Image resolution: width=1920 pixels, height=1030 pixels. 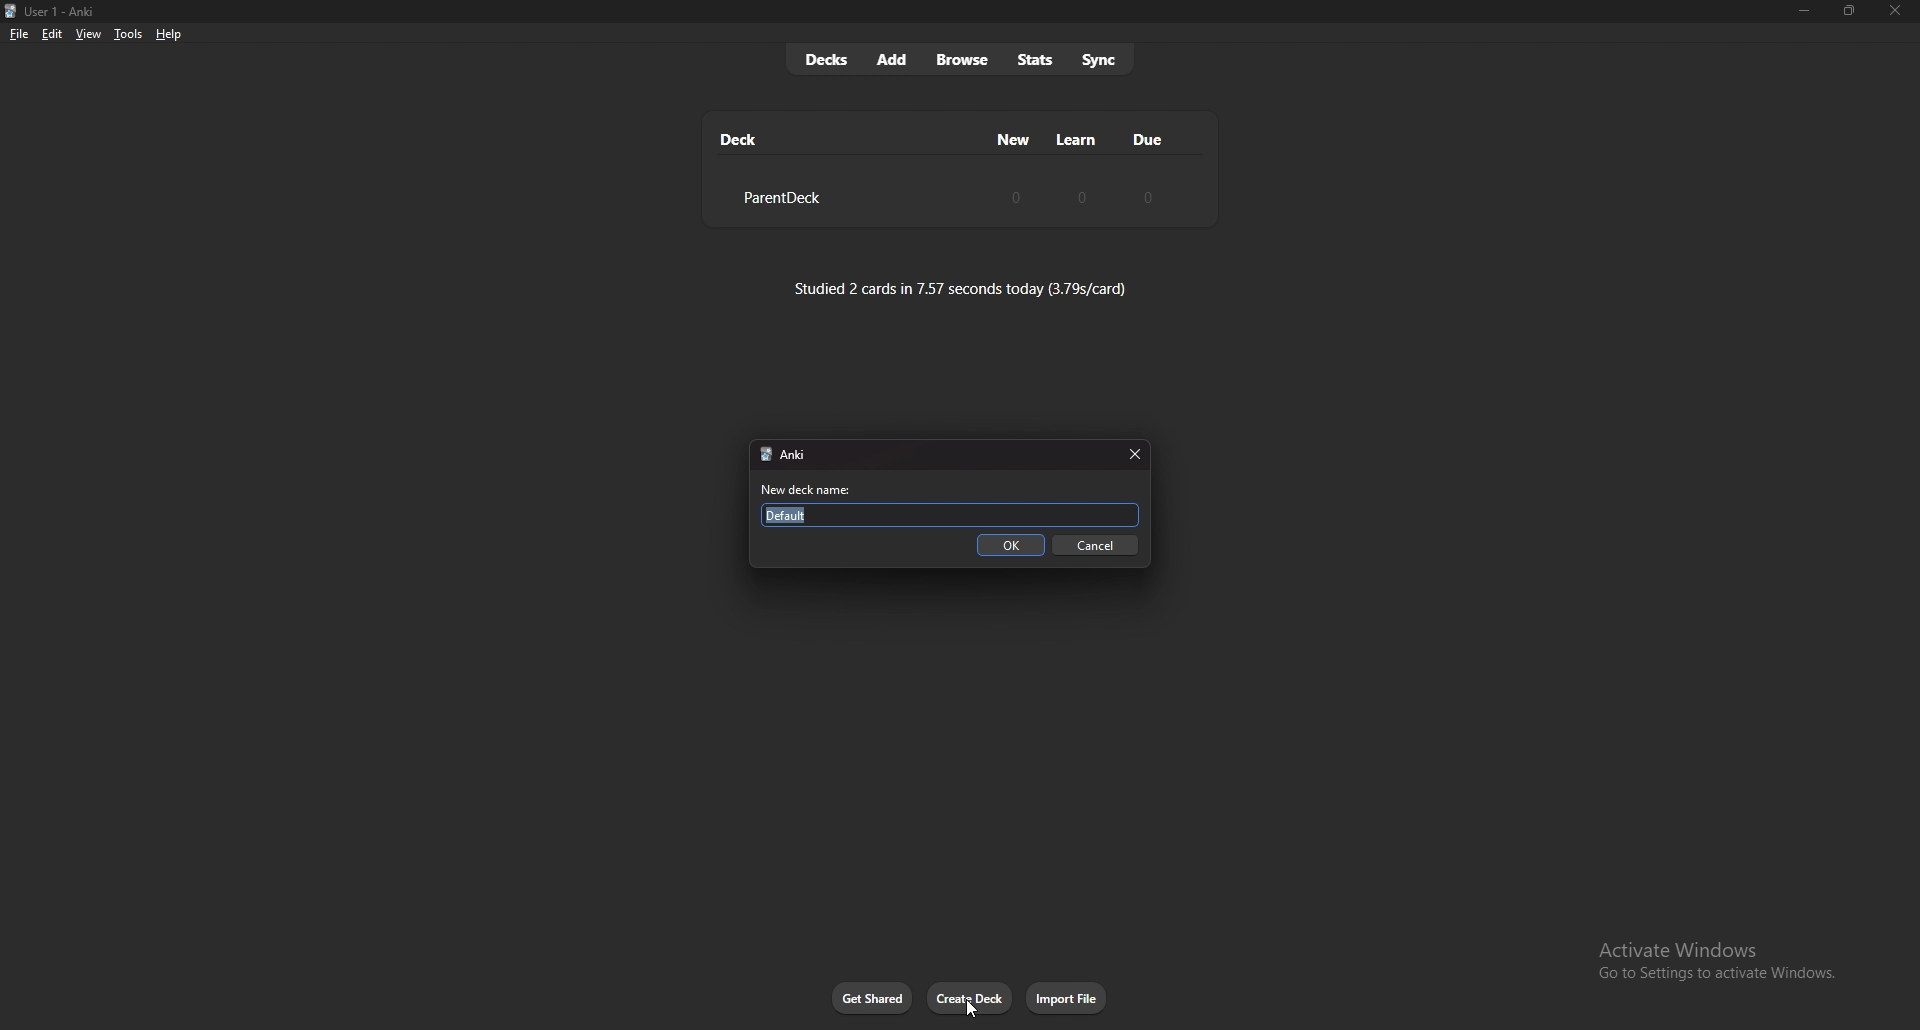 I want to click on learn, so click(x=1077, y=140).